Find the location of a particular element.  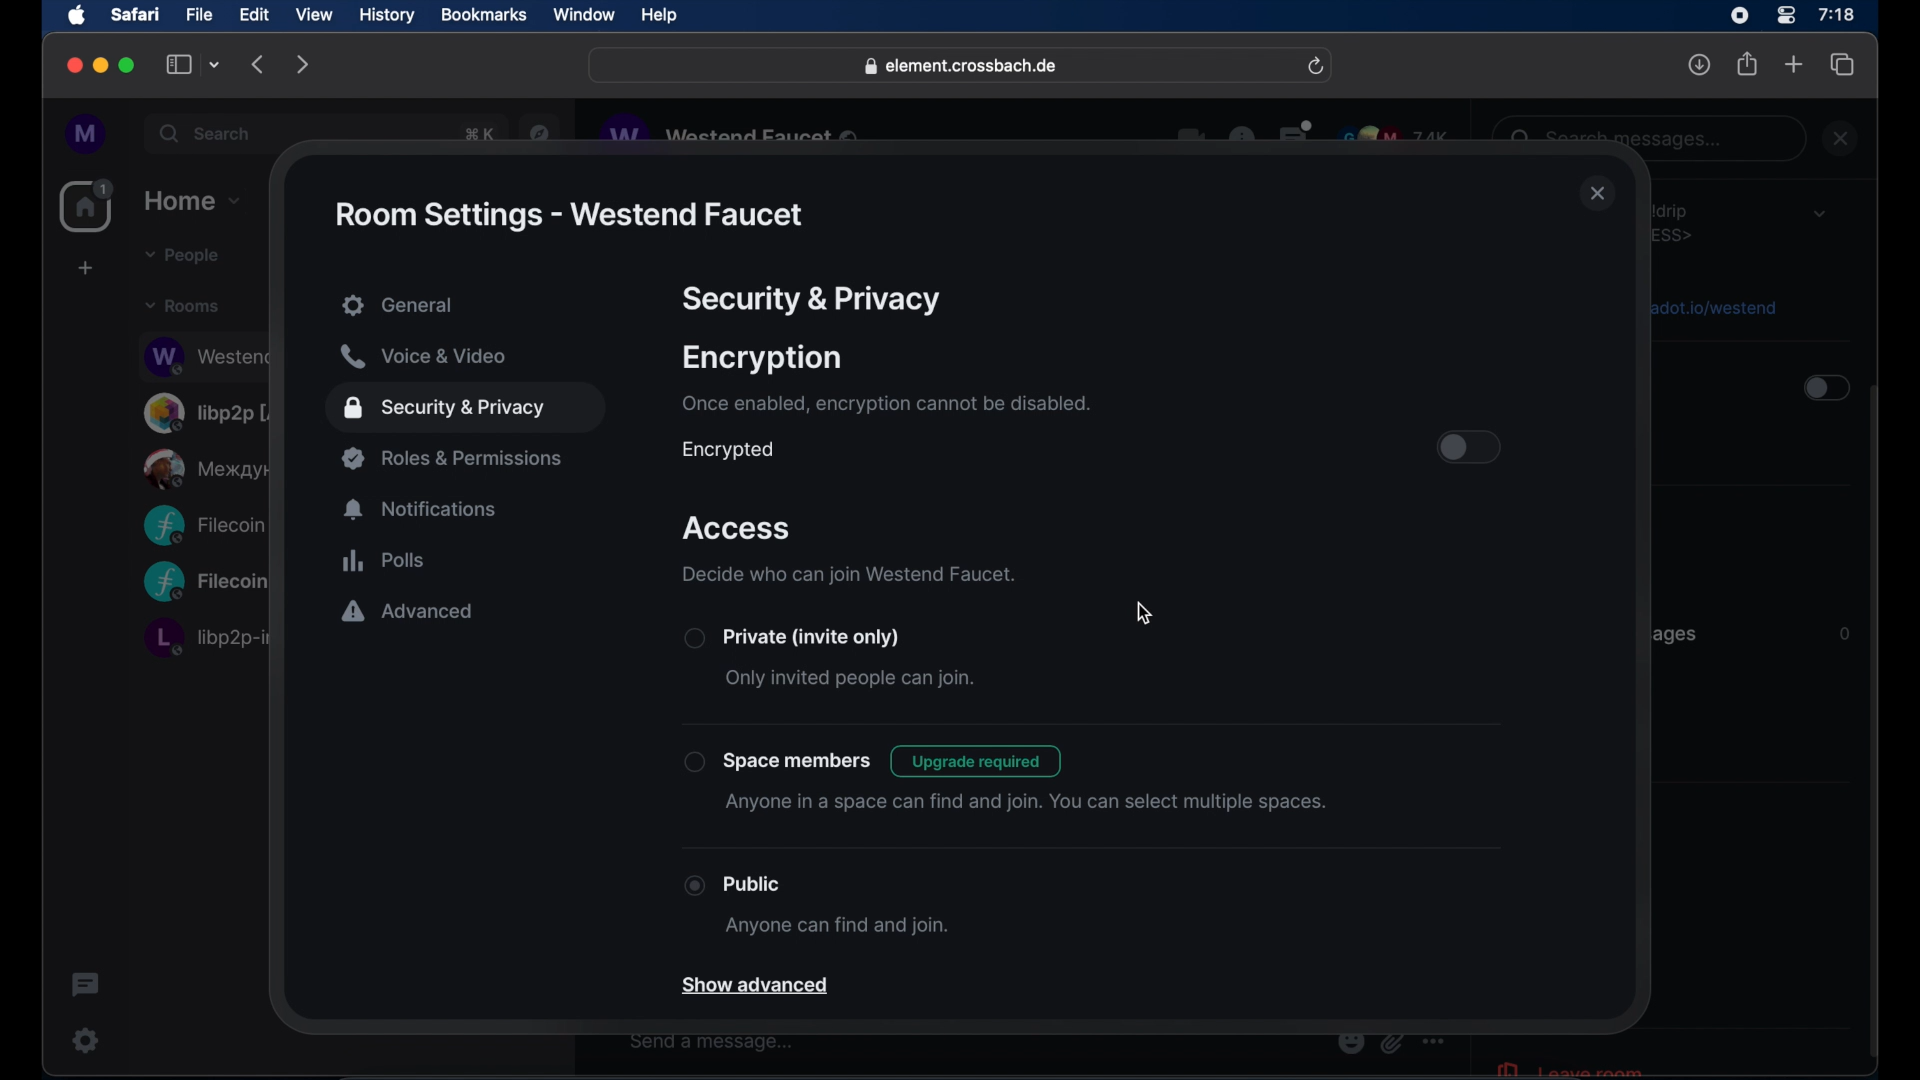

minimize is located at coordinates (101, 65).